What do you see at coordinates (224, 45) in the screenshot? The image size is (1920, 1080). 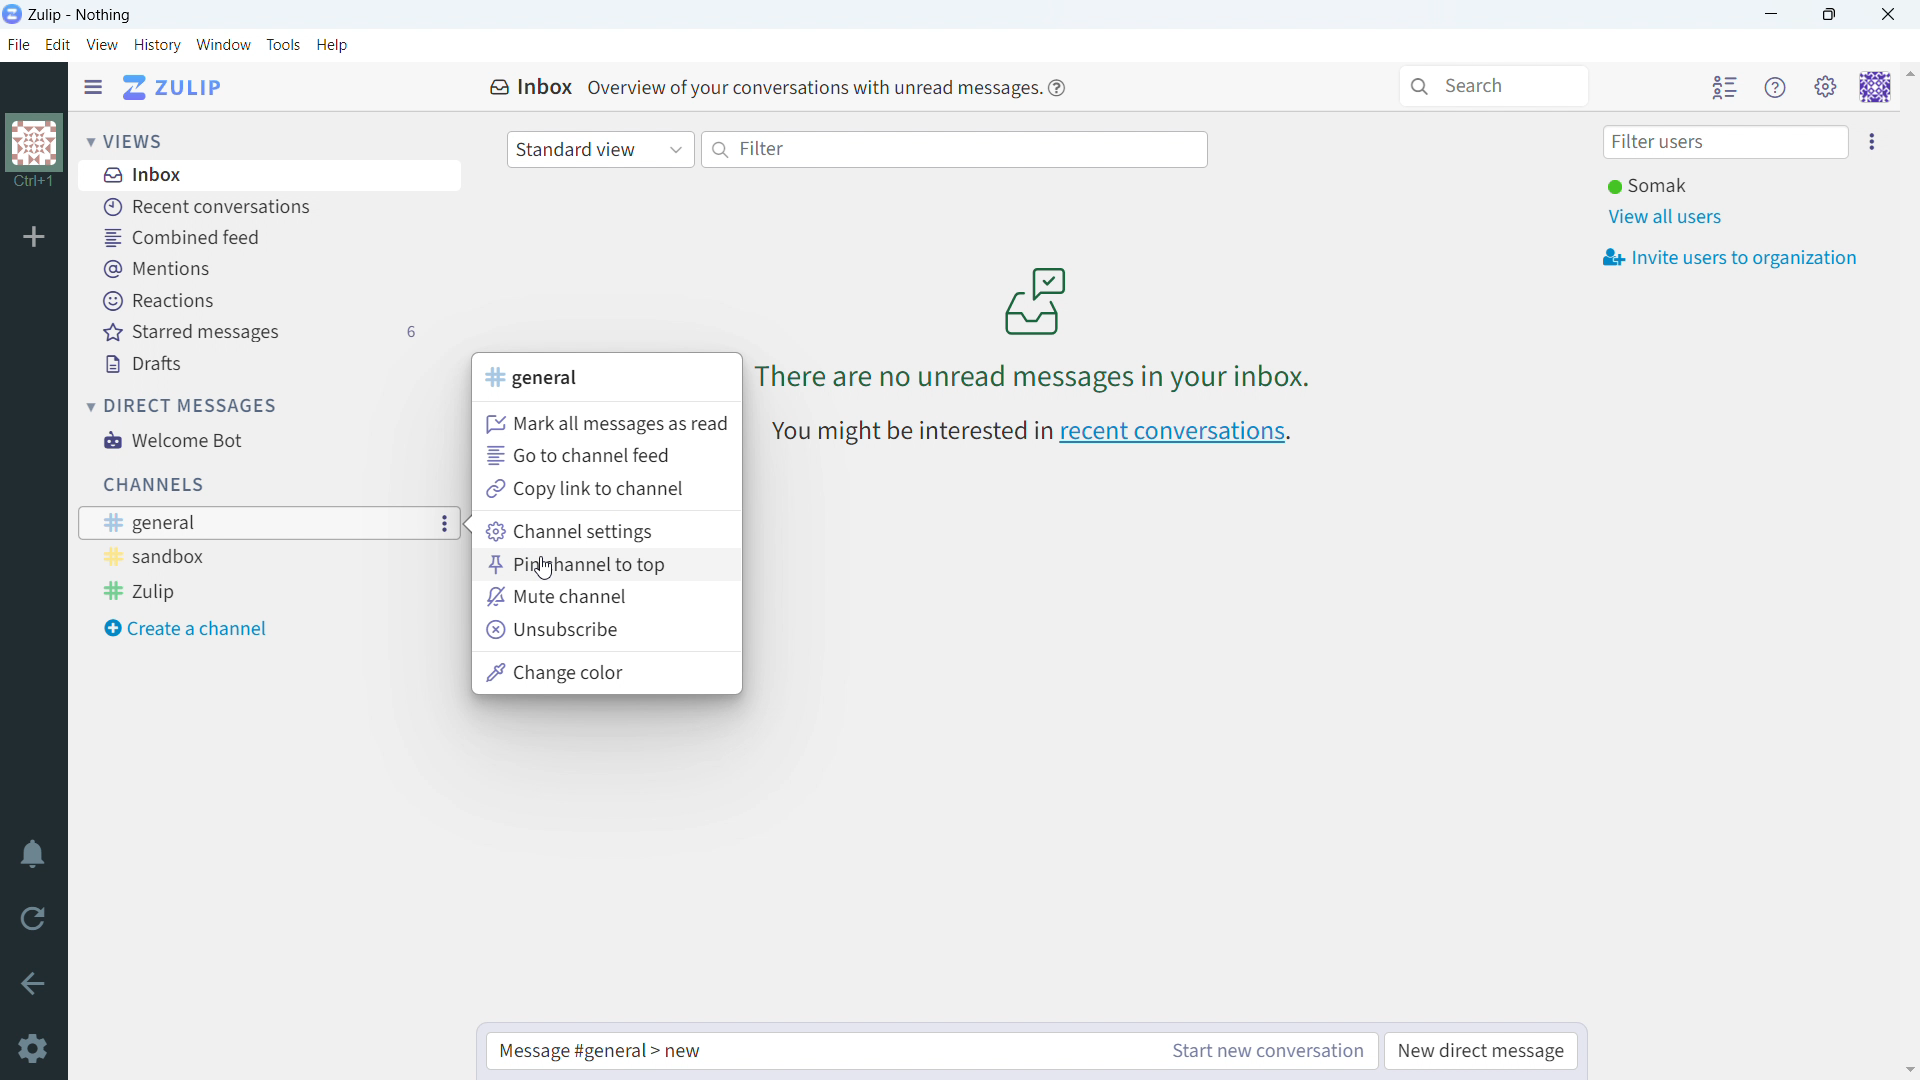 I see `window` at bounding box center [224, 45].